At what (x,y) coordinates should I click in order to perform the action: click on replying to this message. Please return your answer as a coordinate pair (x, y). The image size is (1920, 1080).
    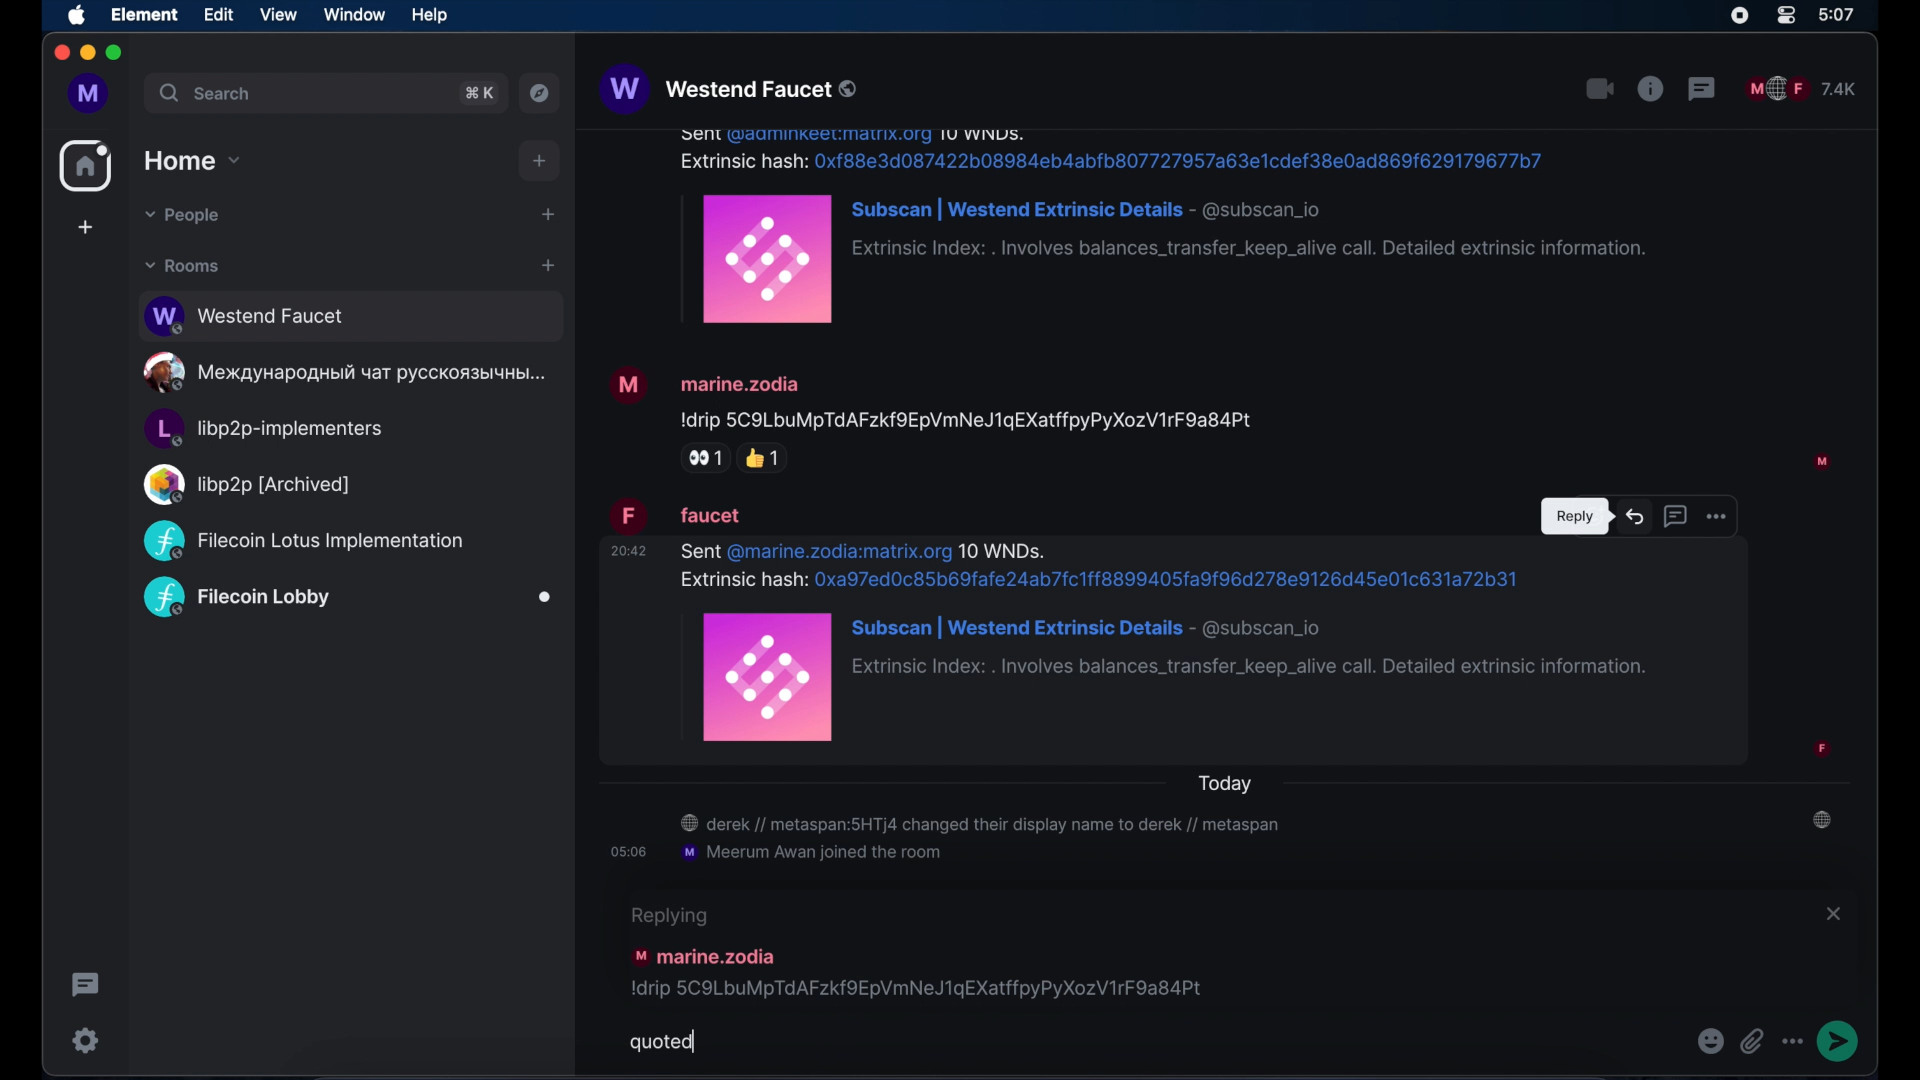
    Looking at the image, I should click on (920, 952).